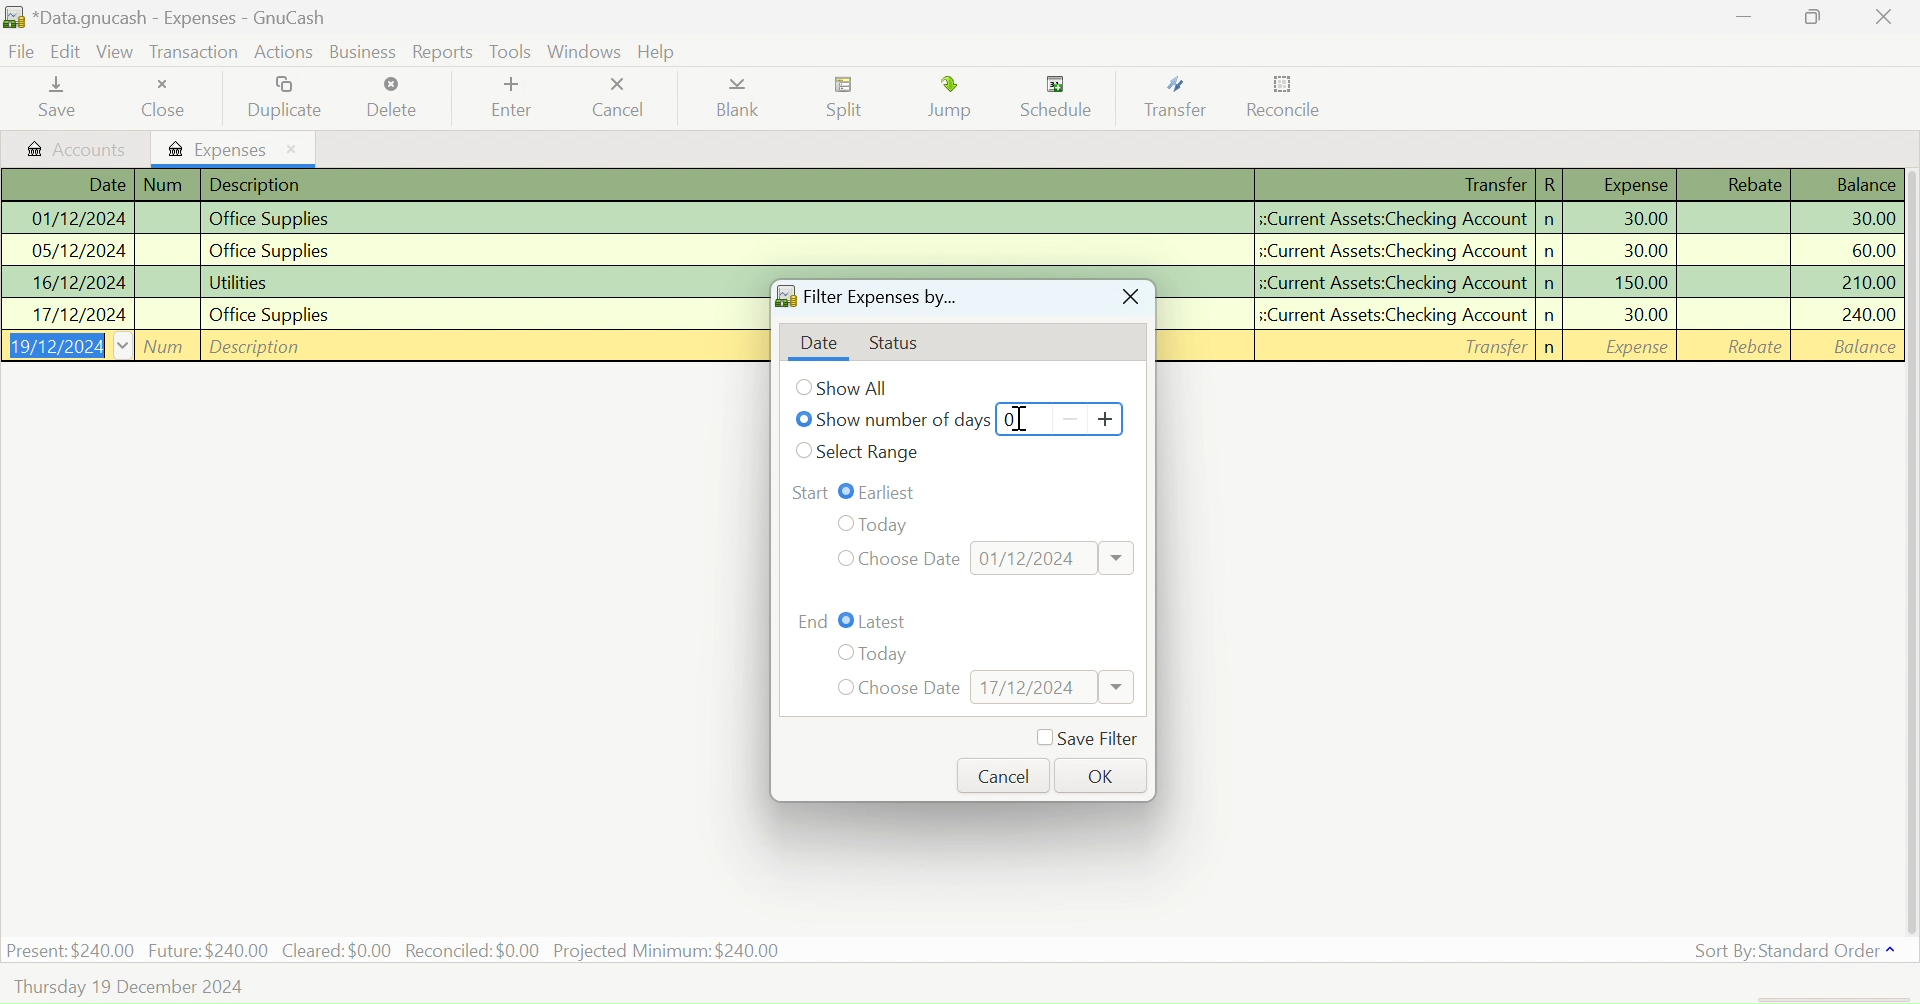  What do you see at coordinates (902, 345) in the screenshot?
I see `Status` at bounding box center [902, 345].